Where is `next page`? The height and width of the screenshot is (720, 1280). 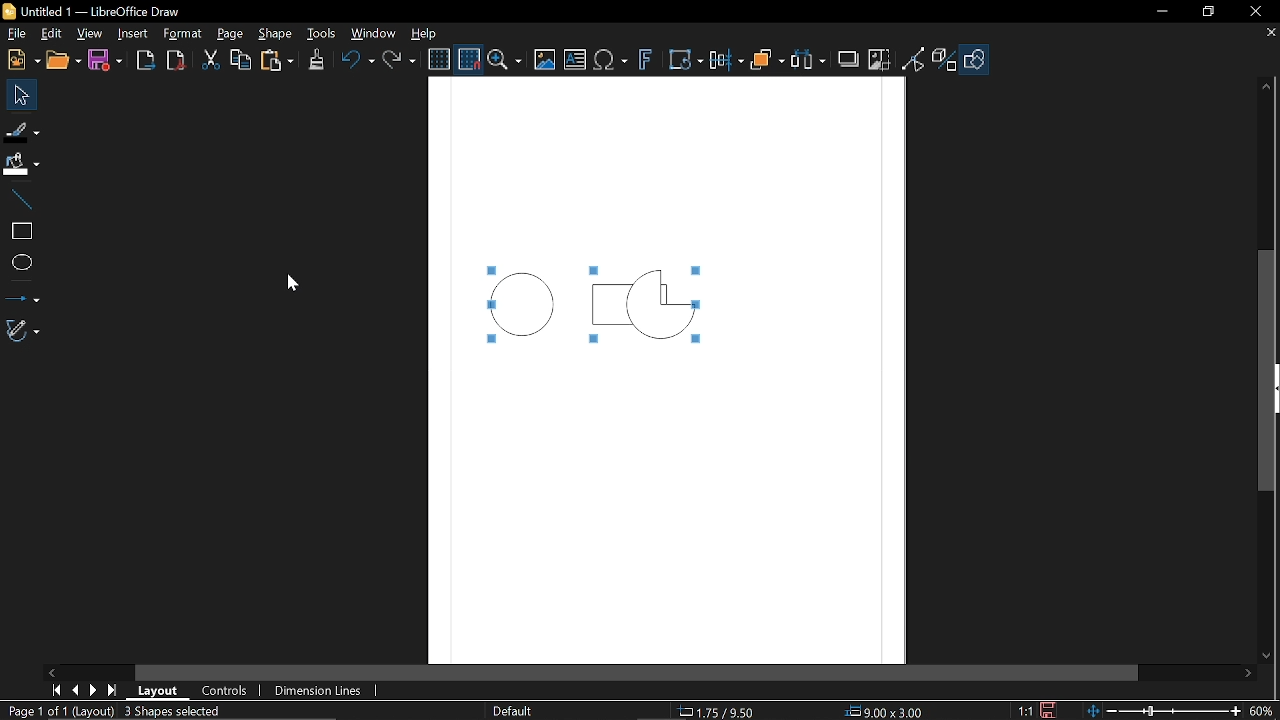
next page is located at coordinates (89, 690).